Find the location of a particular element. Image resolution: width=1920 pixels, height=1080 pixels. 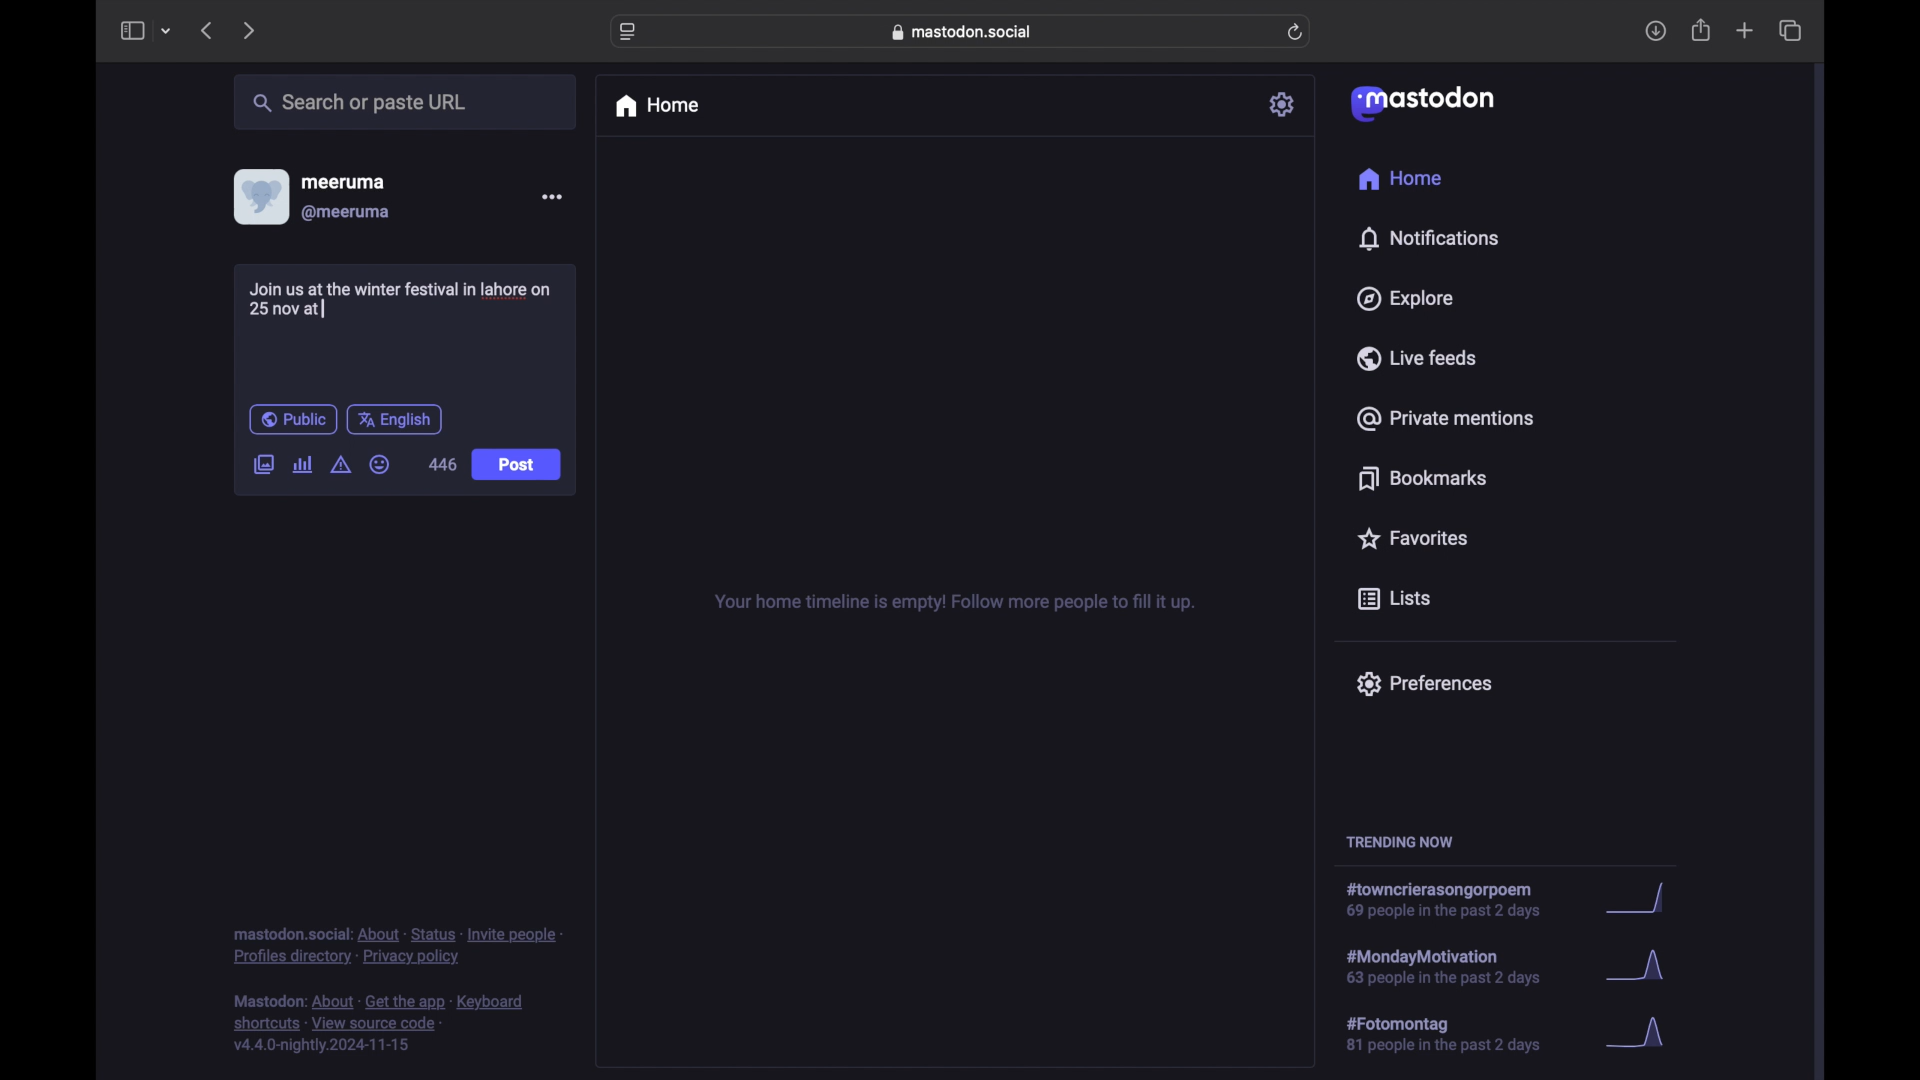

favorites is located at coordinates (1411, 538).